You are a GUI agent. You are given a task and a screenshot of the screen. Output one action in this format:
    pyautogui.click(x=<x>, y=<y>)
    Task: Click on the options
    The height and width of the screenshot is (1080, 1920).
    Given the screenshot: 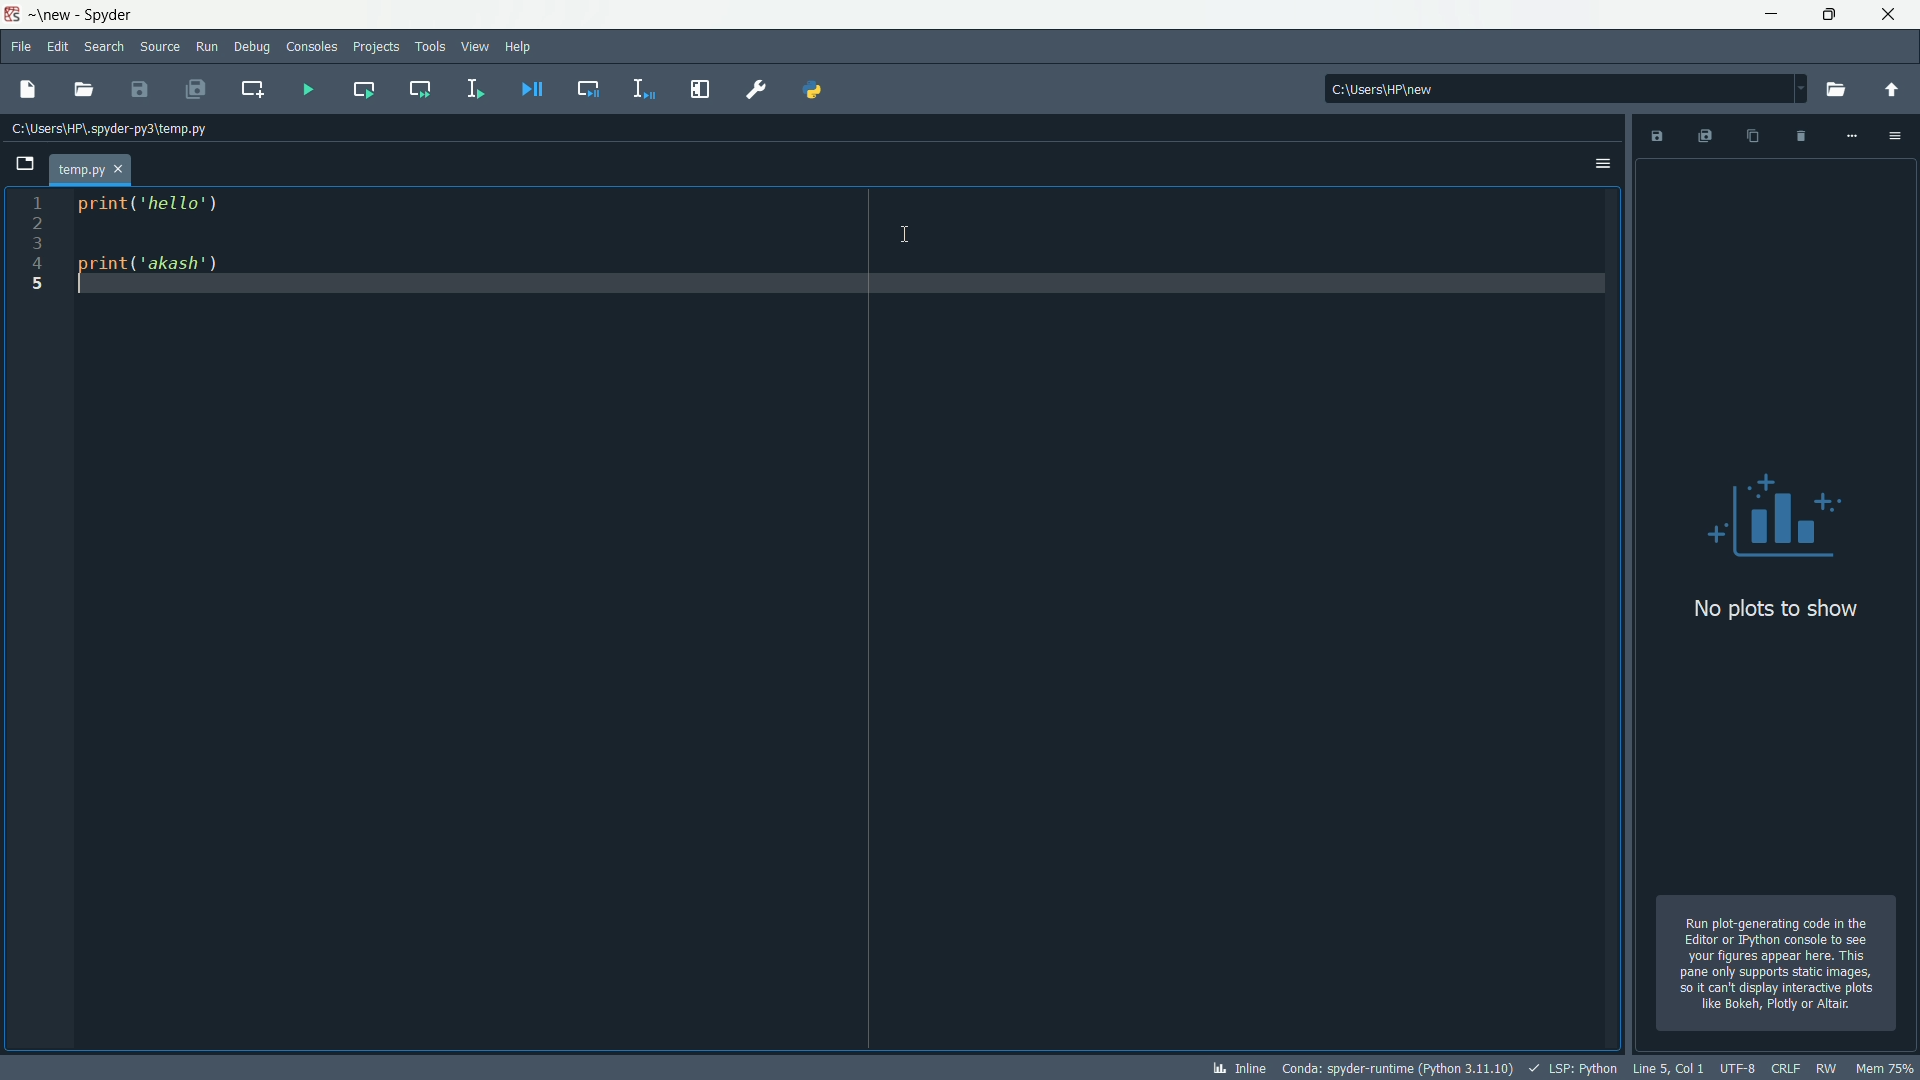 What is the action you would take?
    pyautogui.click(x=1601, y=167)
    